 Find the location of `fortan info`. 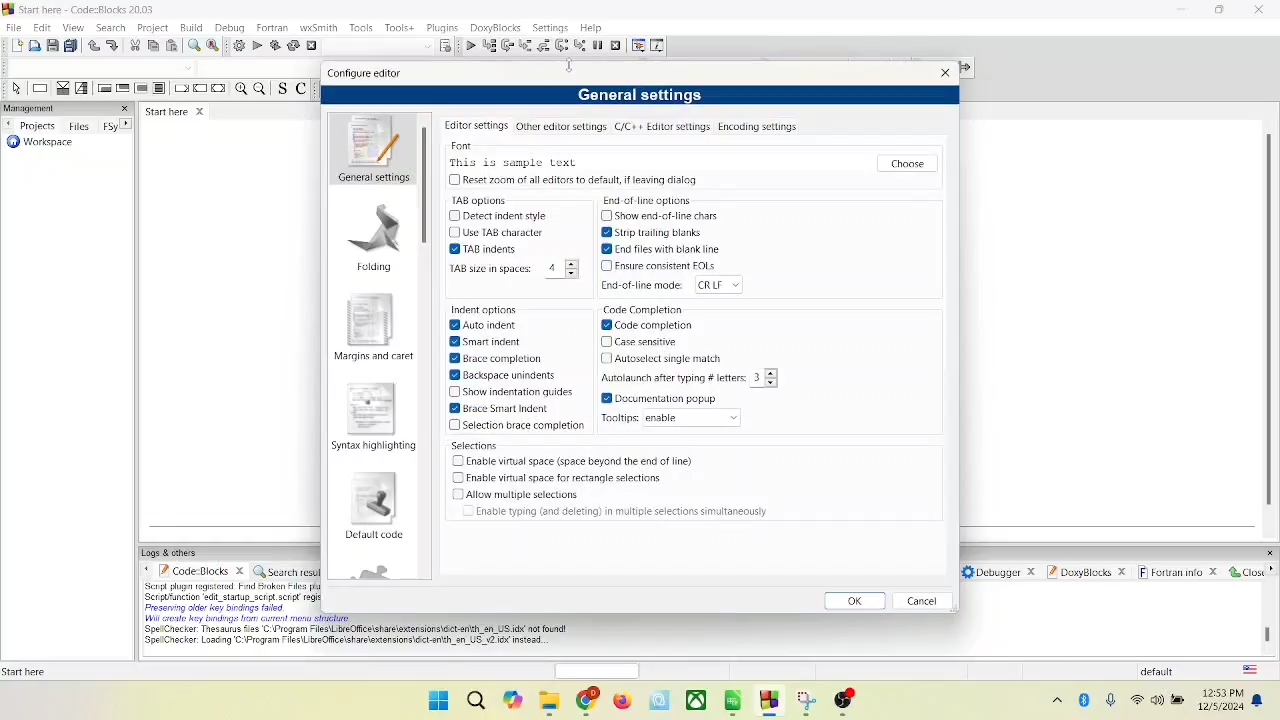

fortan info is located at coordinates (1178, 573).